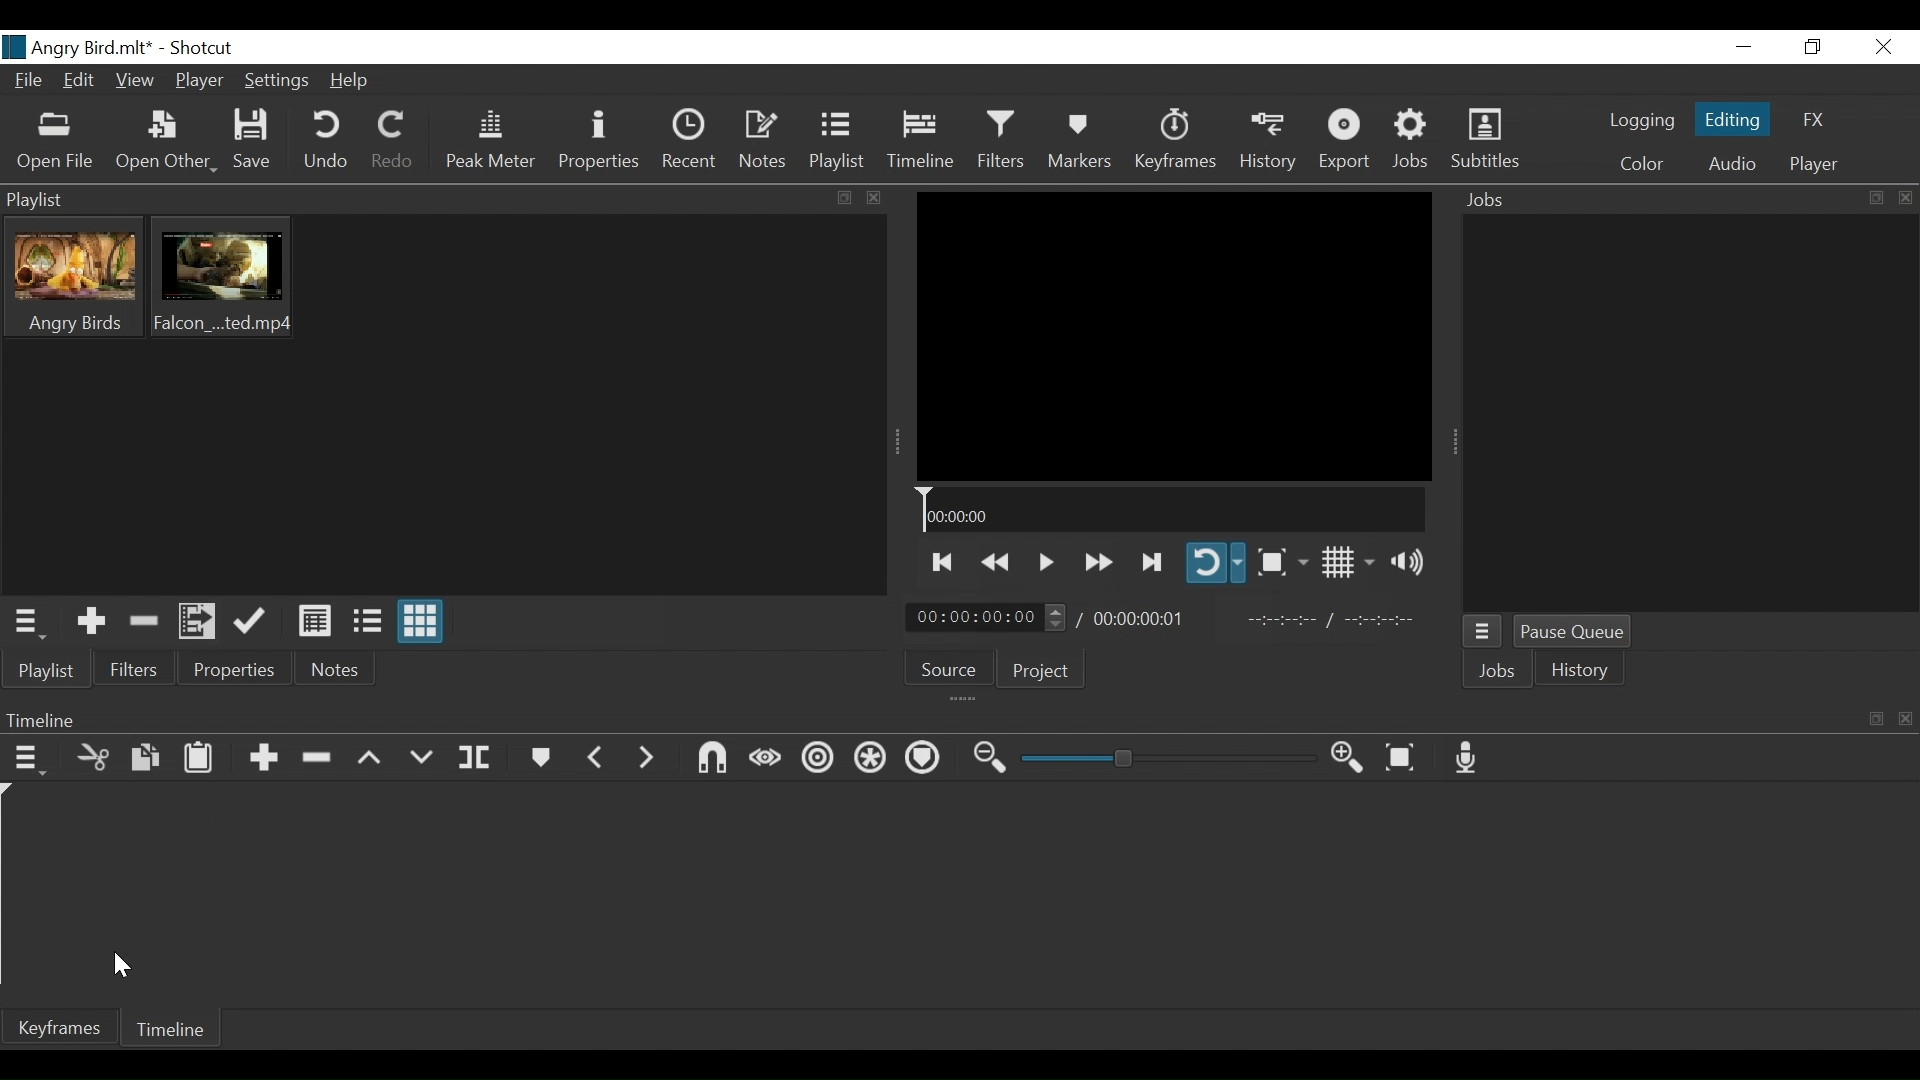  Describe the element at coordinates (819, 762) in the screenshot. I see `Ripple` at that location.